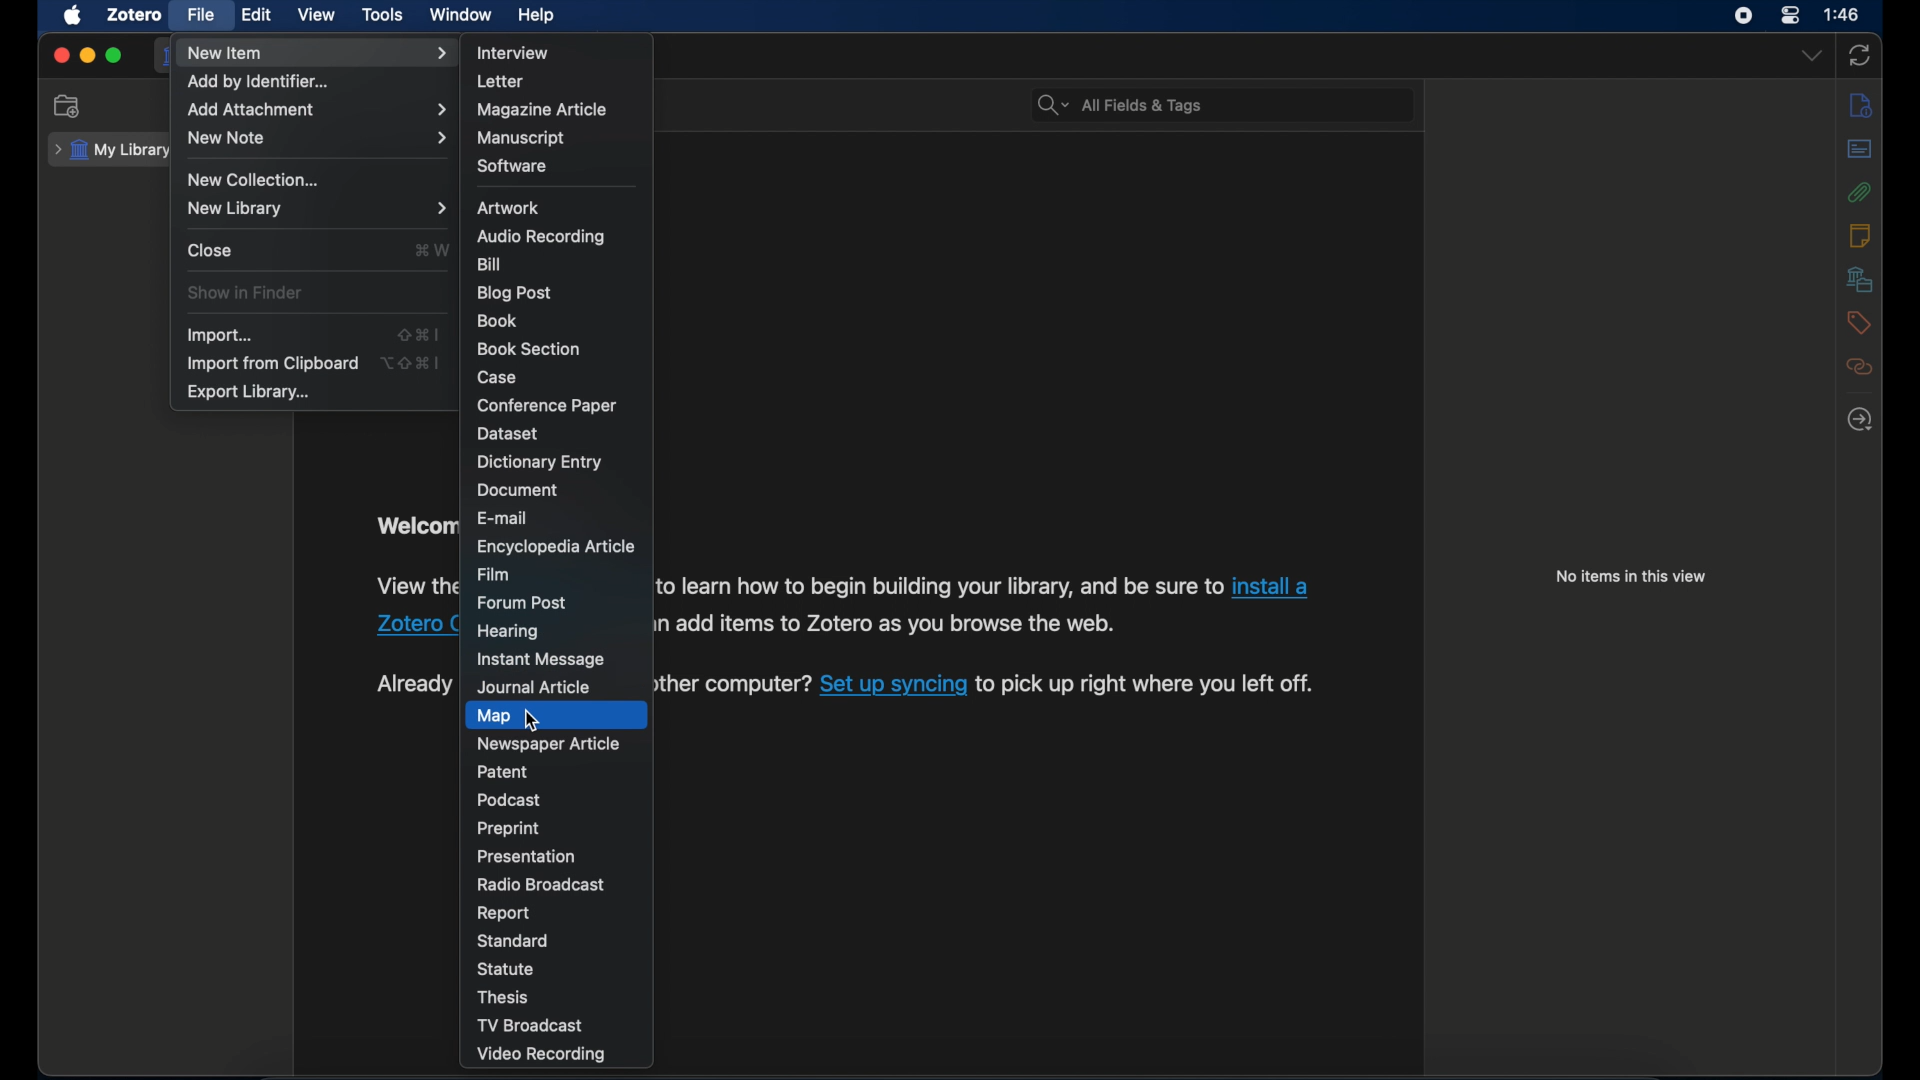 The width and height of the screenshot is (1920, 1080). Describe the element at coordinates (71, 16) in the screenshot. I see `apple` at that location.